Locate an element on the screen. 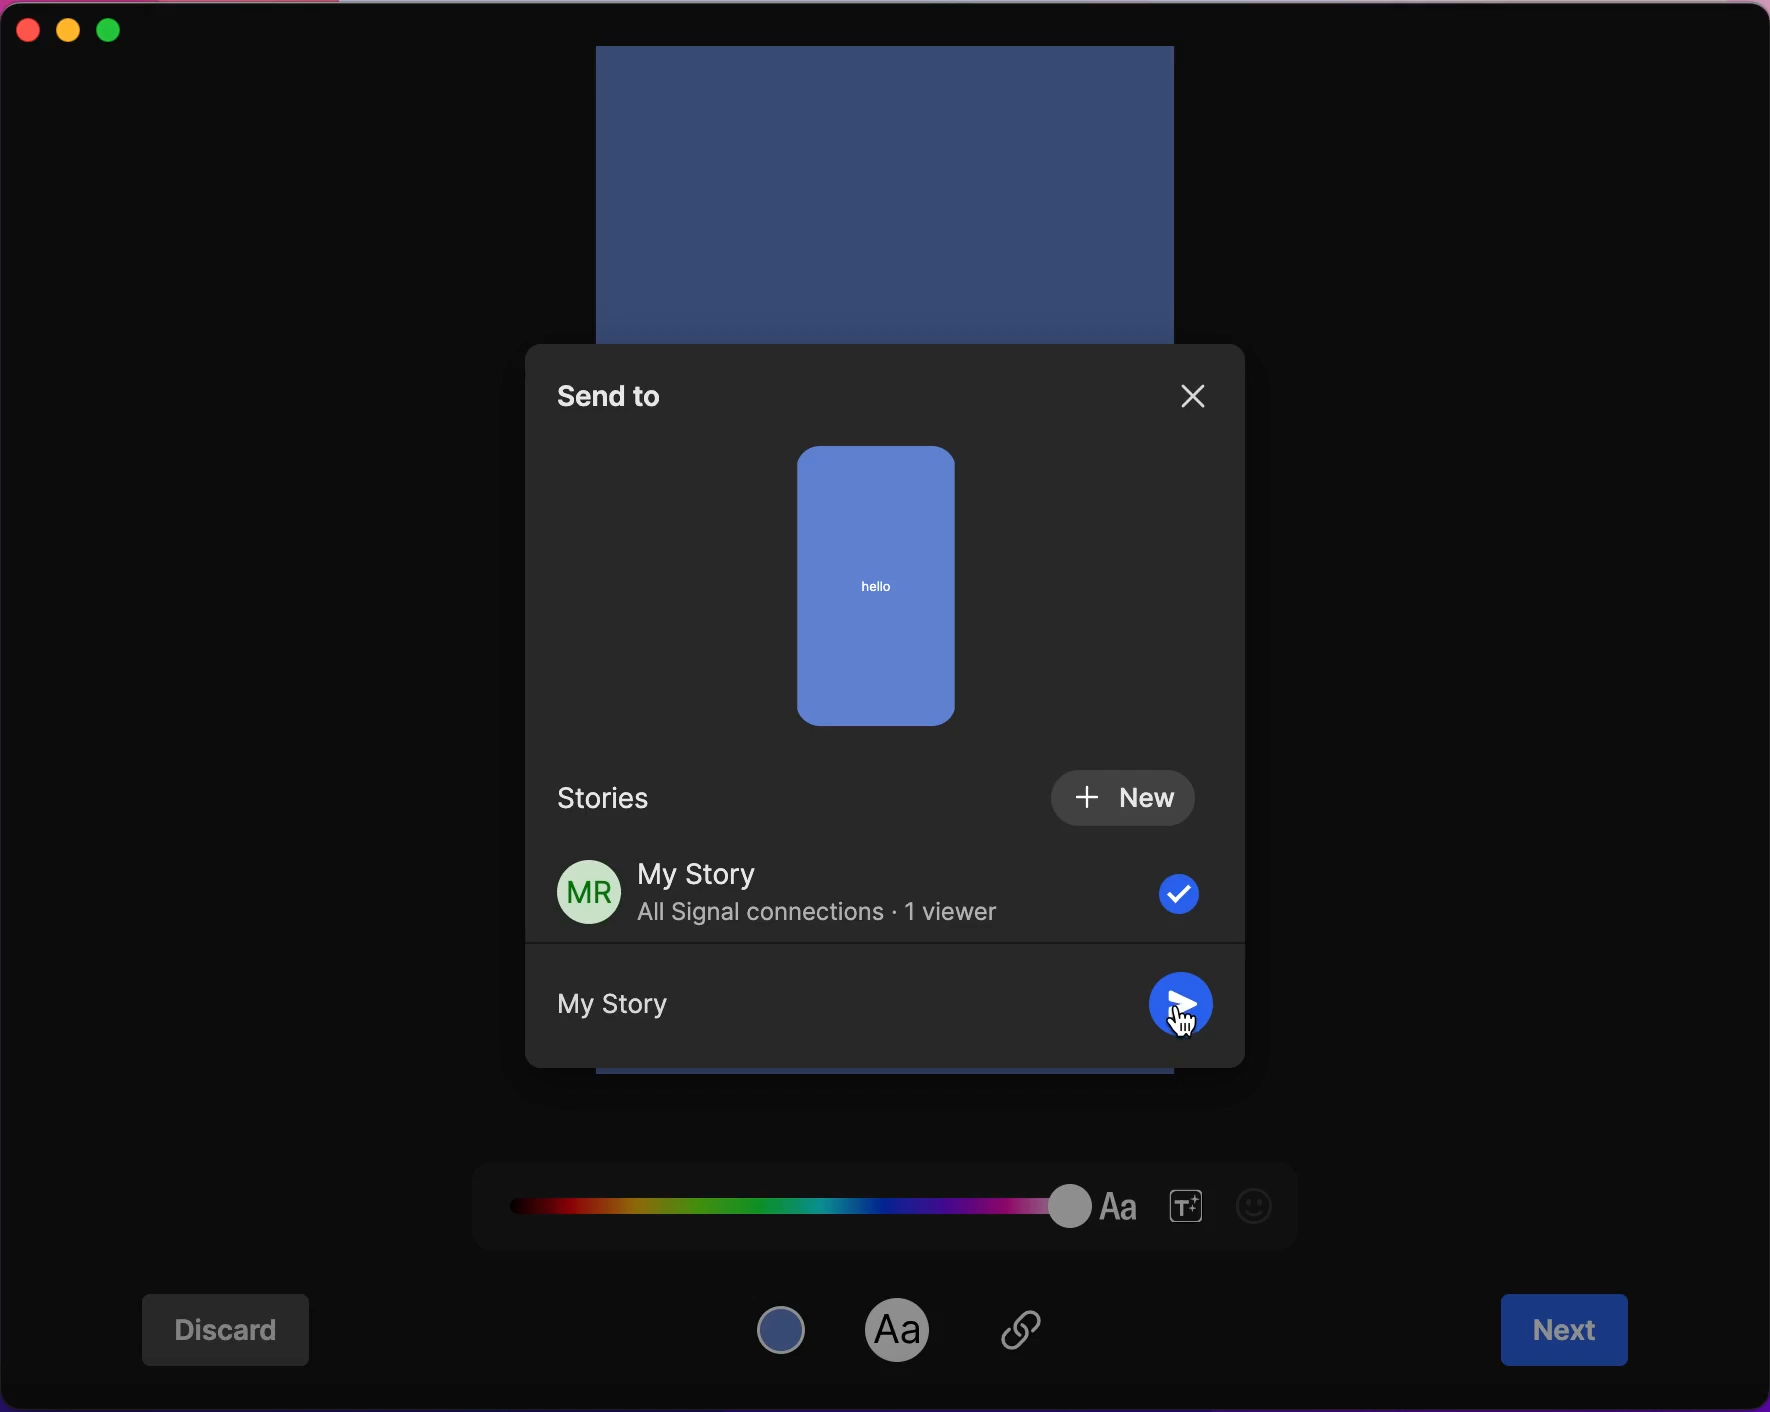  discard is located at coordinates (237, 1332).